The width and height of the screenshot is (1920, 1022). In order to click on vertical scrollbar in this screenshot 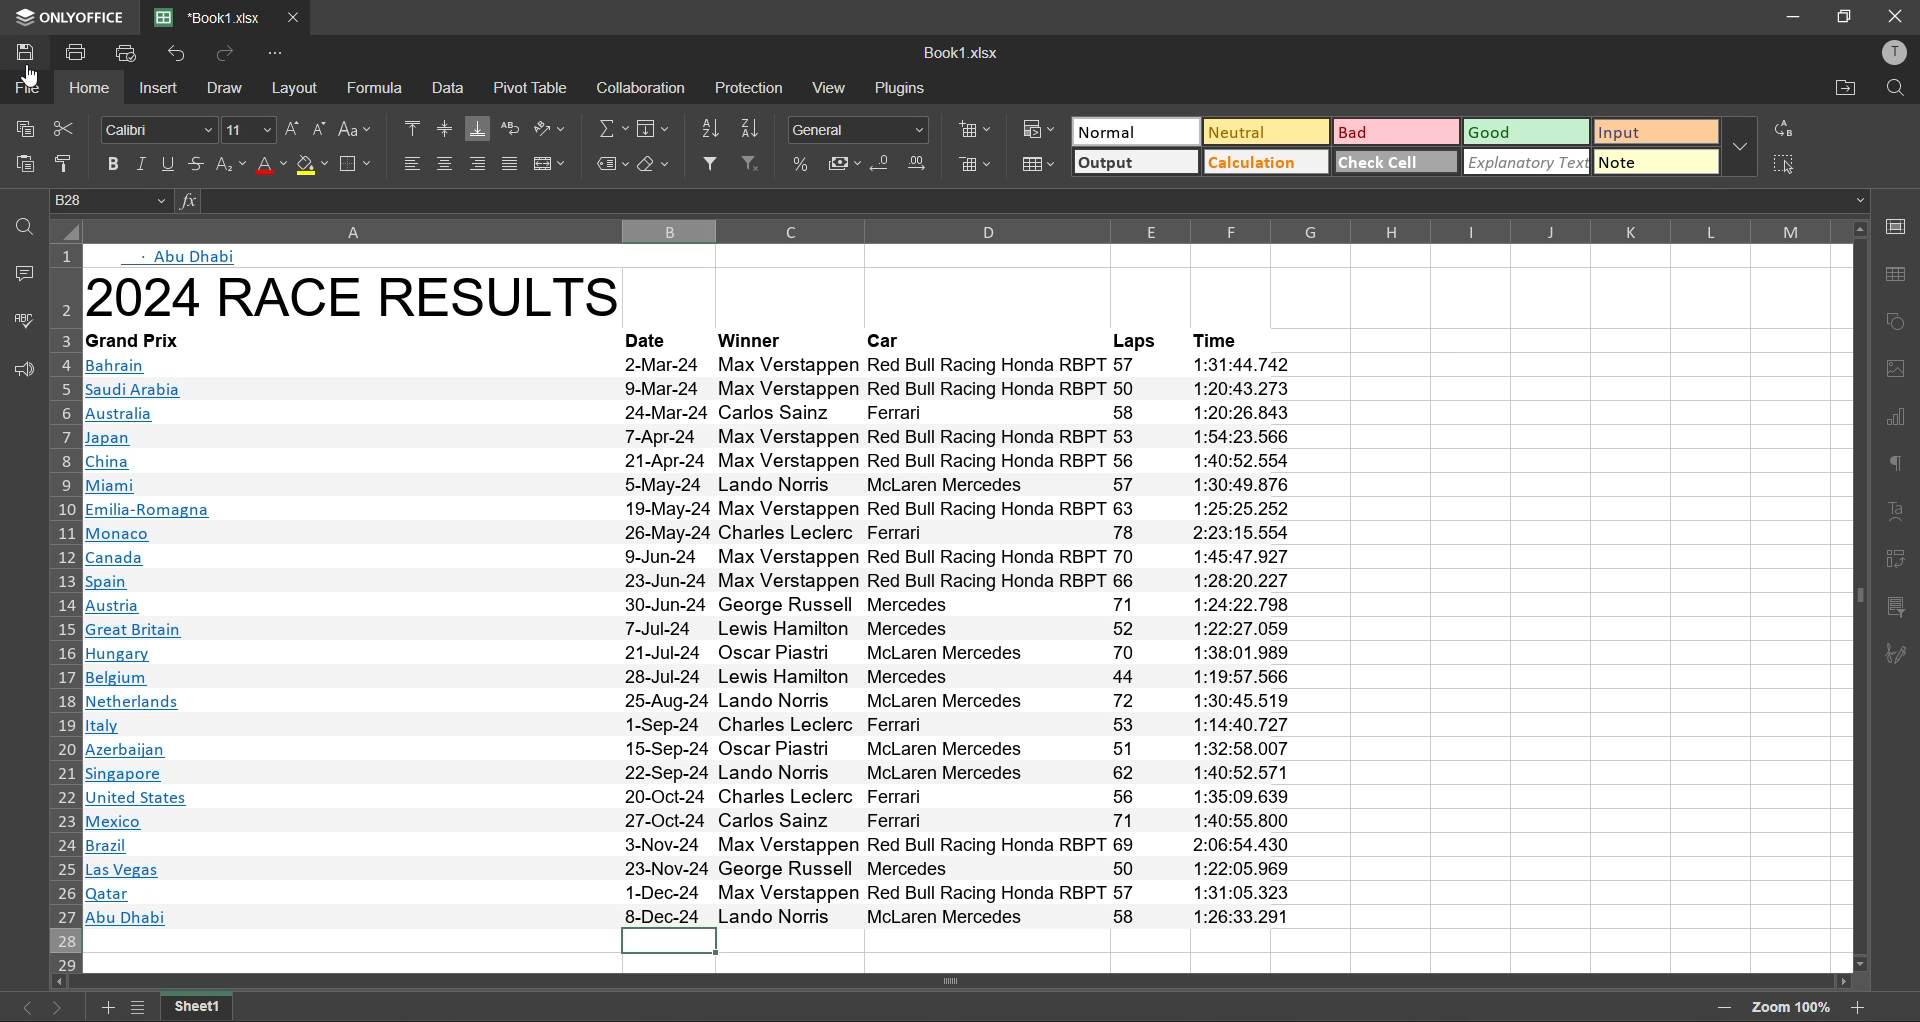, I will do `click(1858, 591)`.